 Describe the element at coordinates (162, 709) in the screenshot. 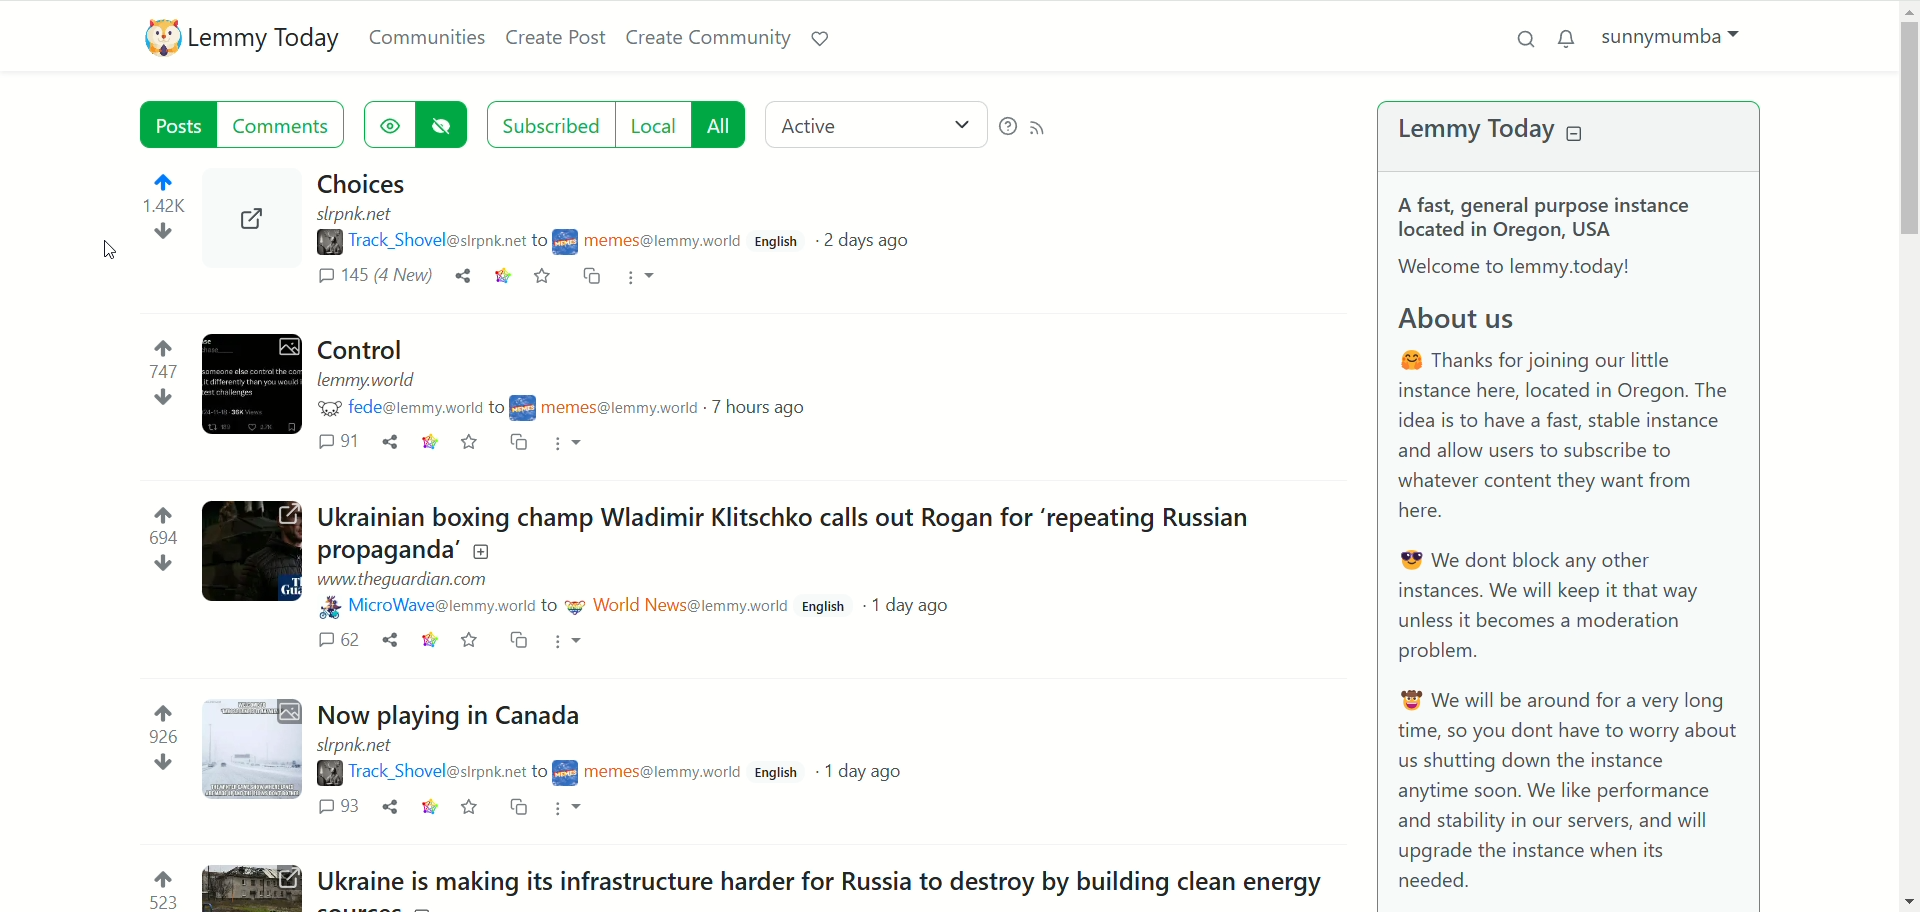

I see `upvote` at that location.